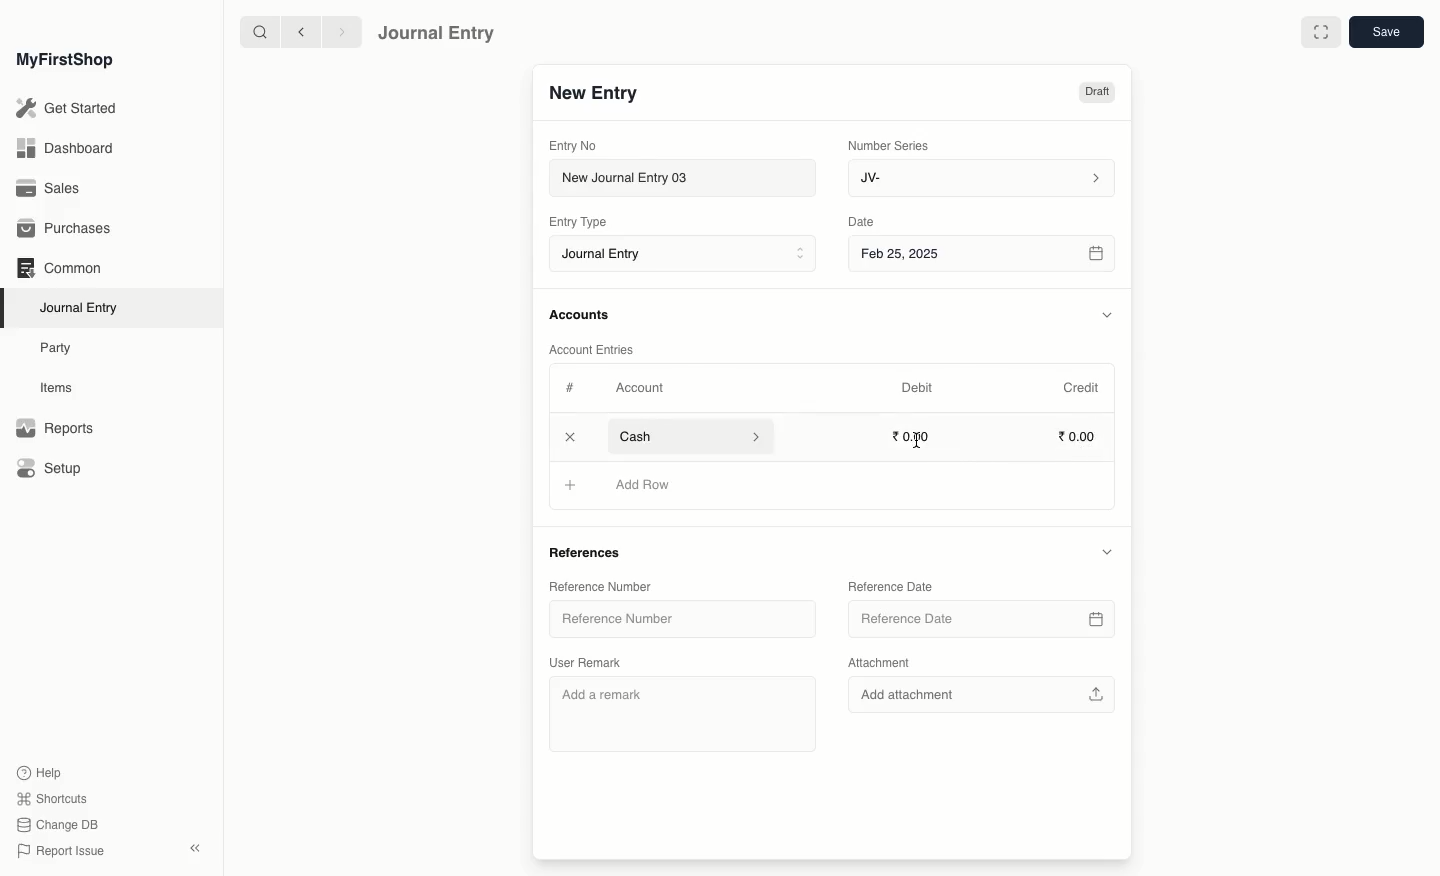 This screenshot has width=1440, height=876. What do you see at coordinates (1096, 94) in the screenshot?
I see `Draft` at bounding box center [1096, 94].